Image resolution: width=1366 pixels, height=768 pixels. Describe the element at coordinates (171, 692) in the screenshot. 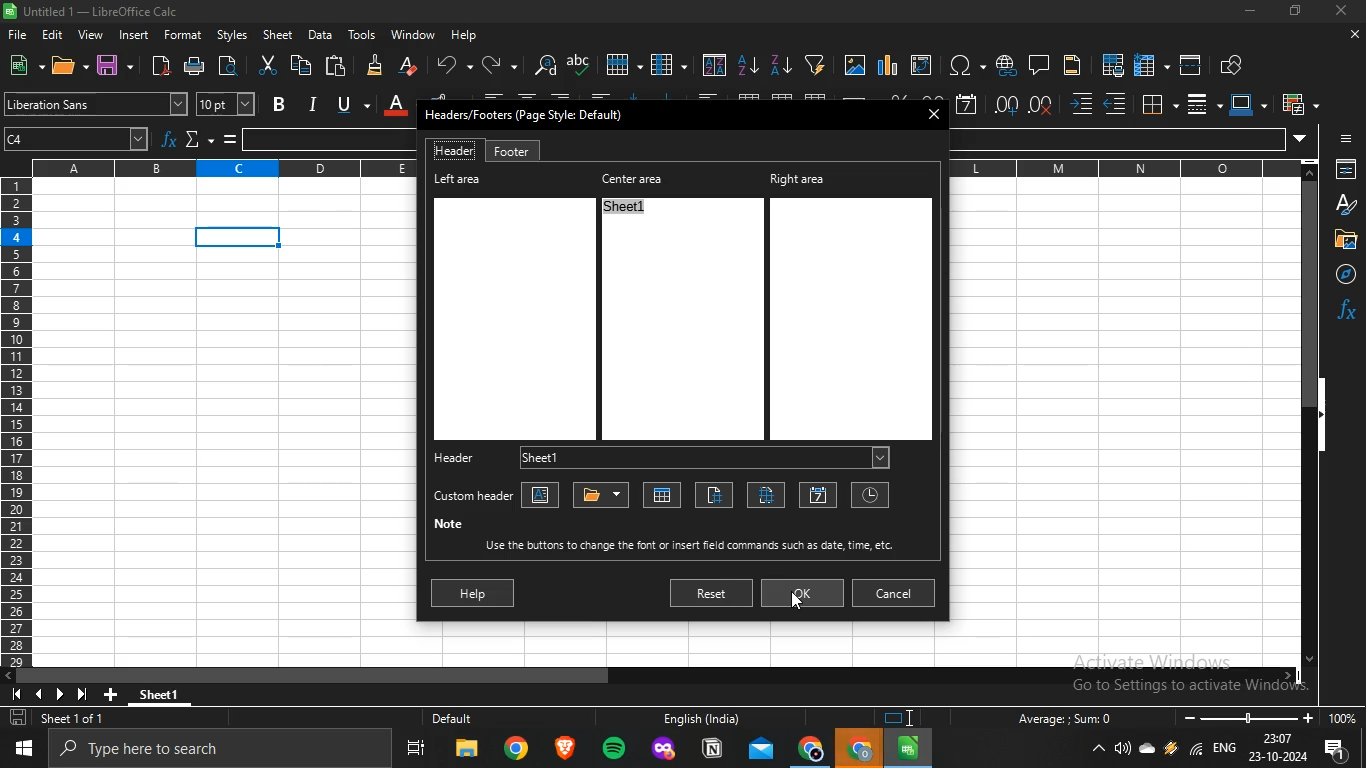

I see `sheet1` at that location.